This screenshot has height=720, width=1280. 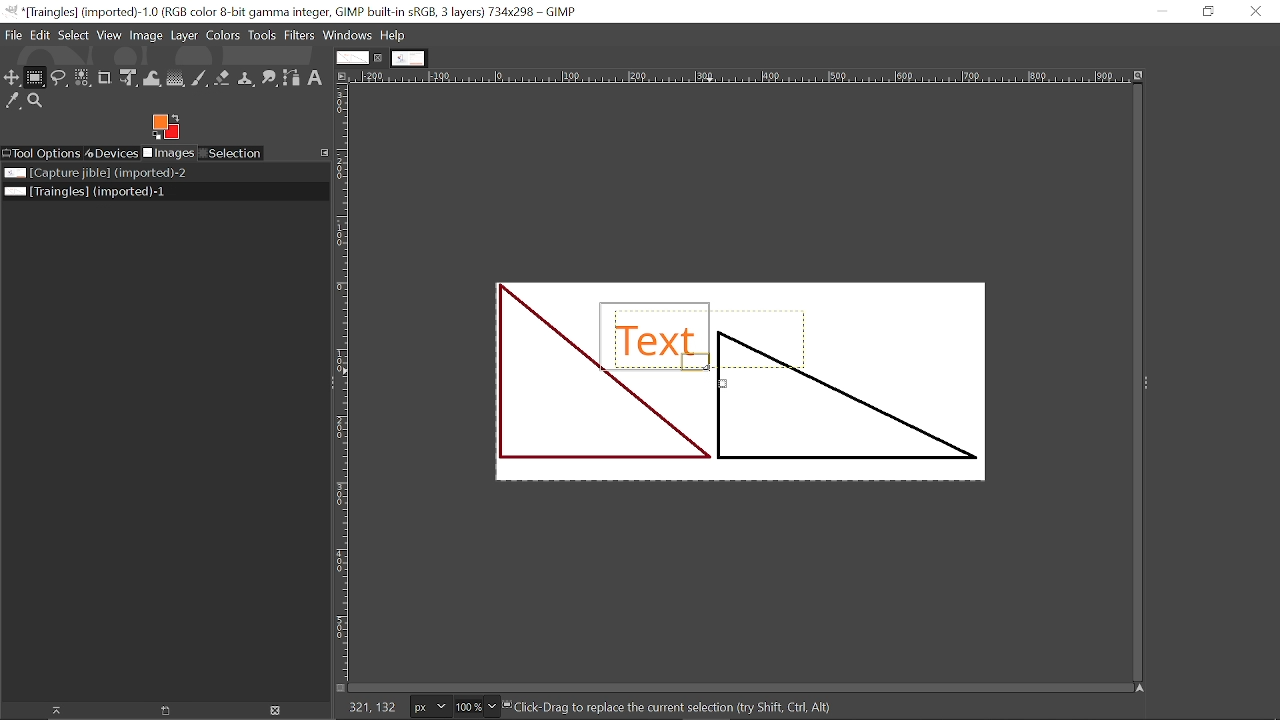 What do you see at coordinates (36, 77) in the screenshot?
I see `Rectangular select` at bounding box center [36, 77].